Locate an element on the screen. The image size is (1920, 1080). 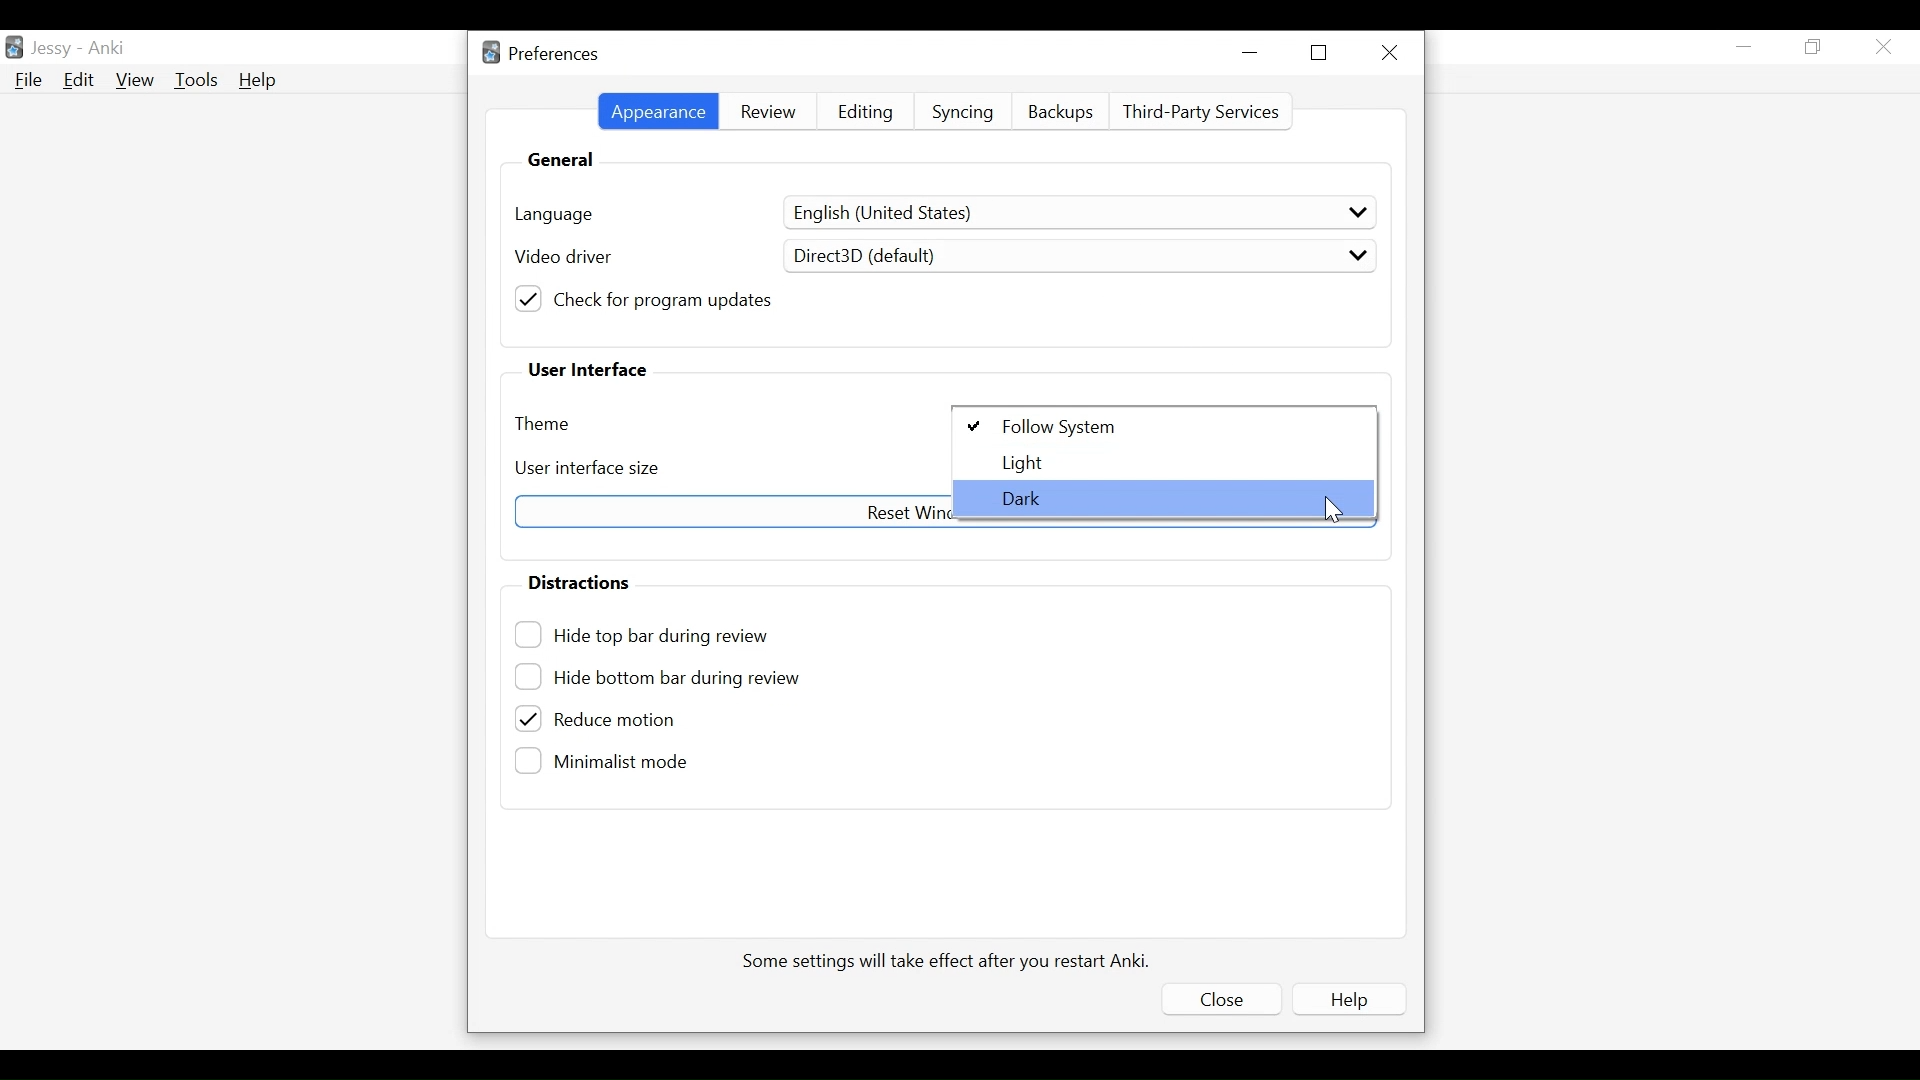
(un)select Hide top bar during review is located at coordinates (655, 635).